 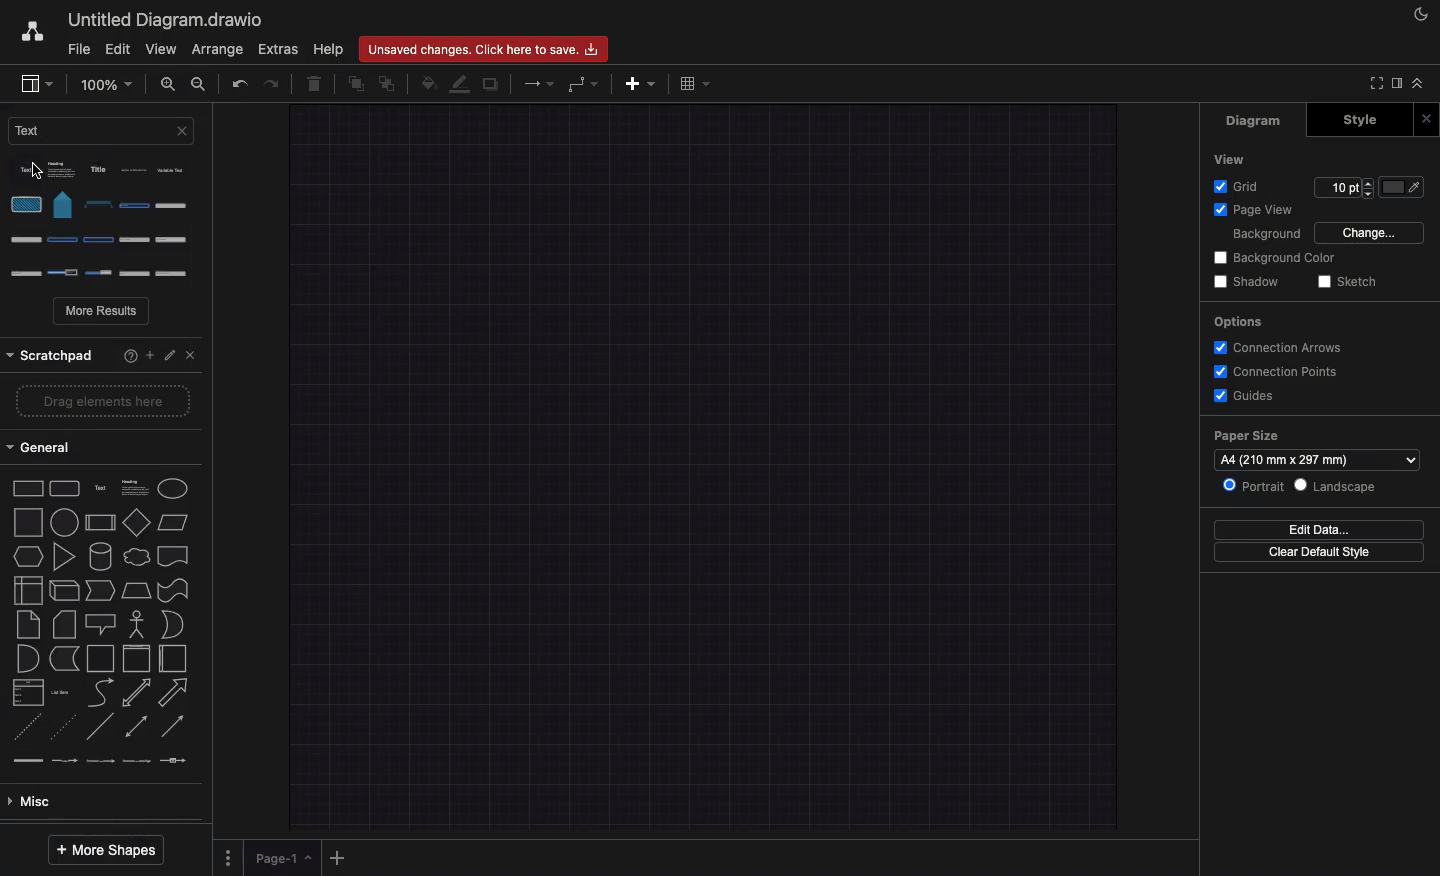 I want to click on Style, so click(x=1354, y=121).